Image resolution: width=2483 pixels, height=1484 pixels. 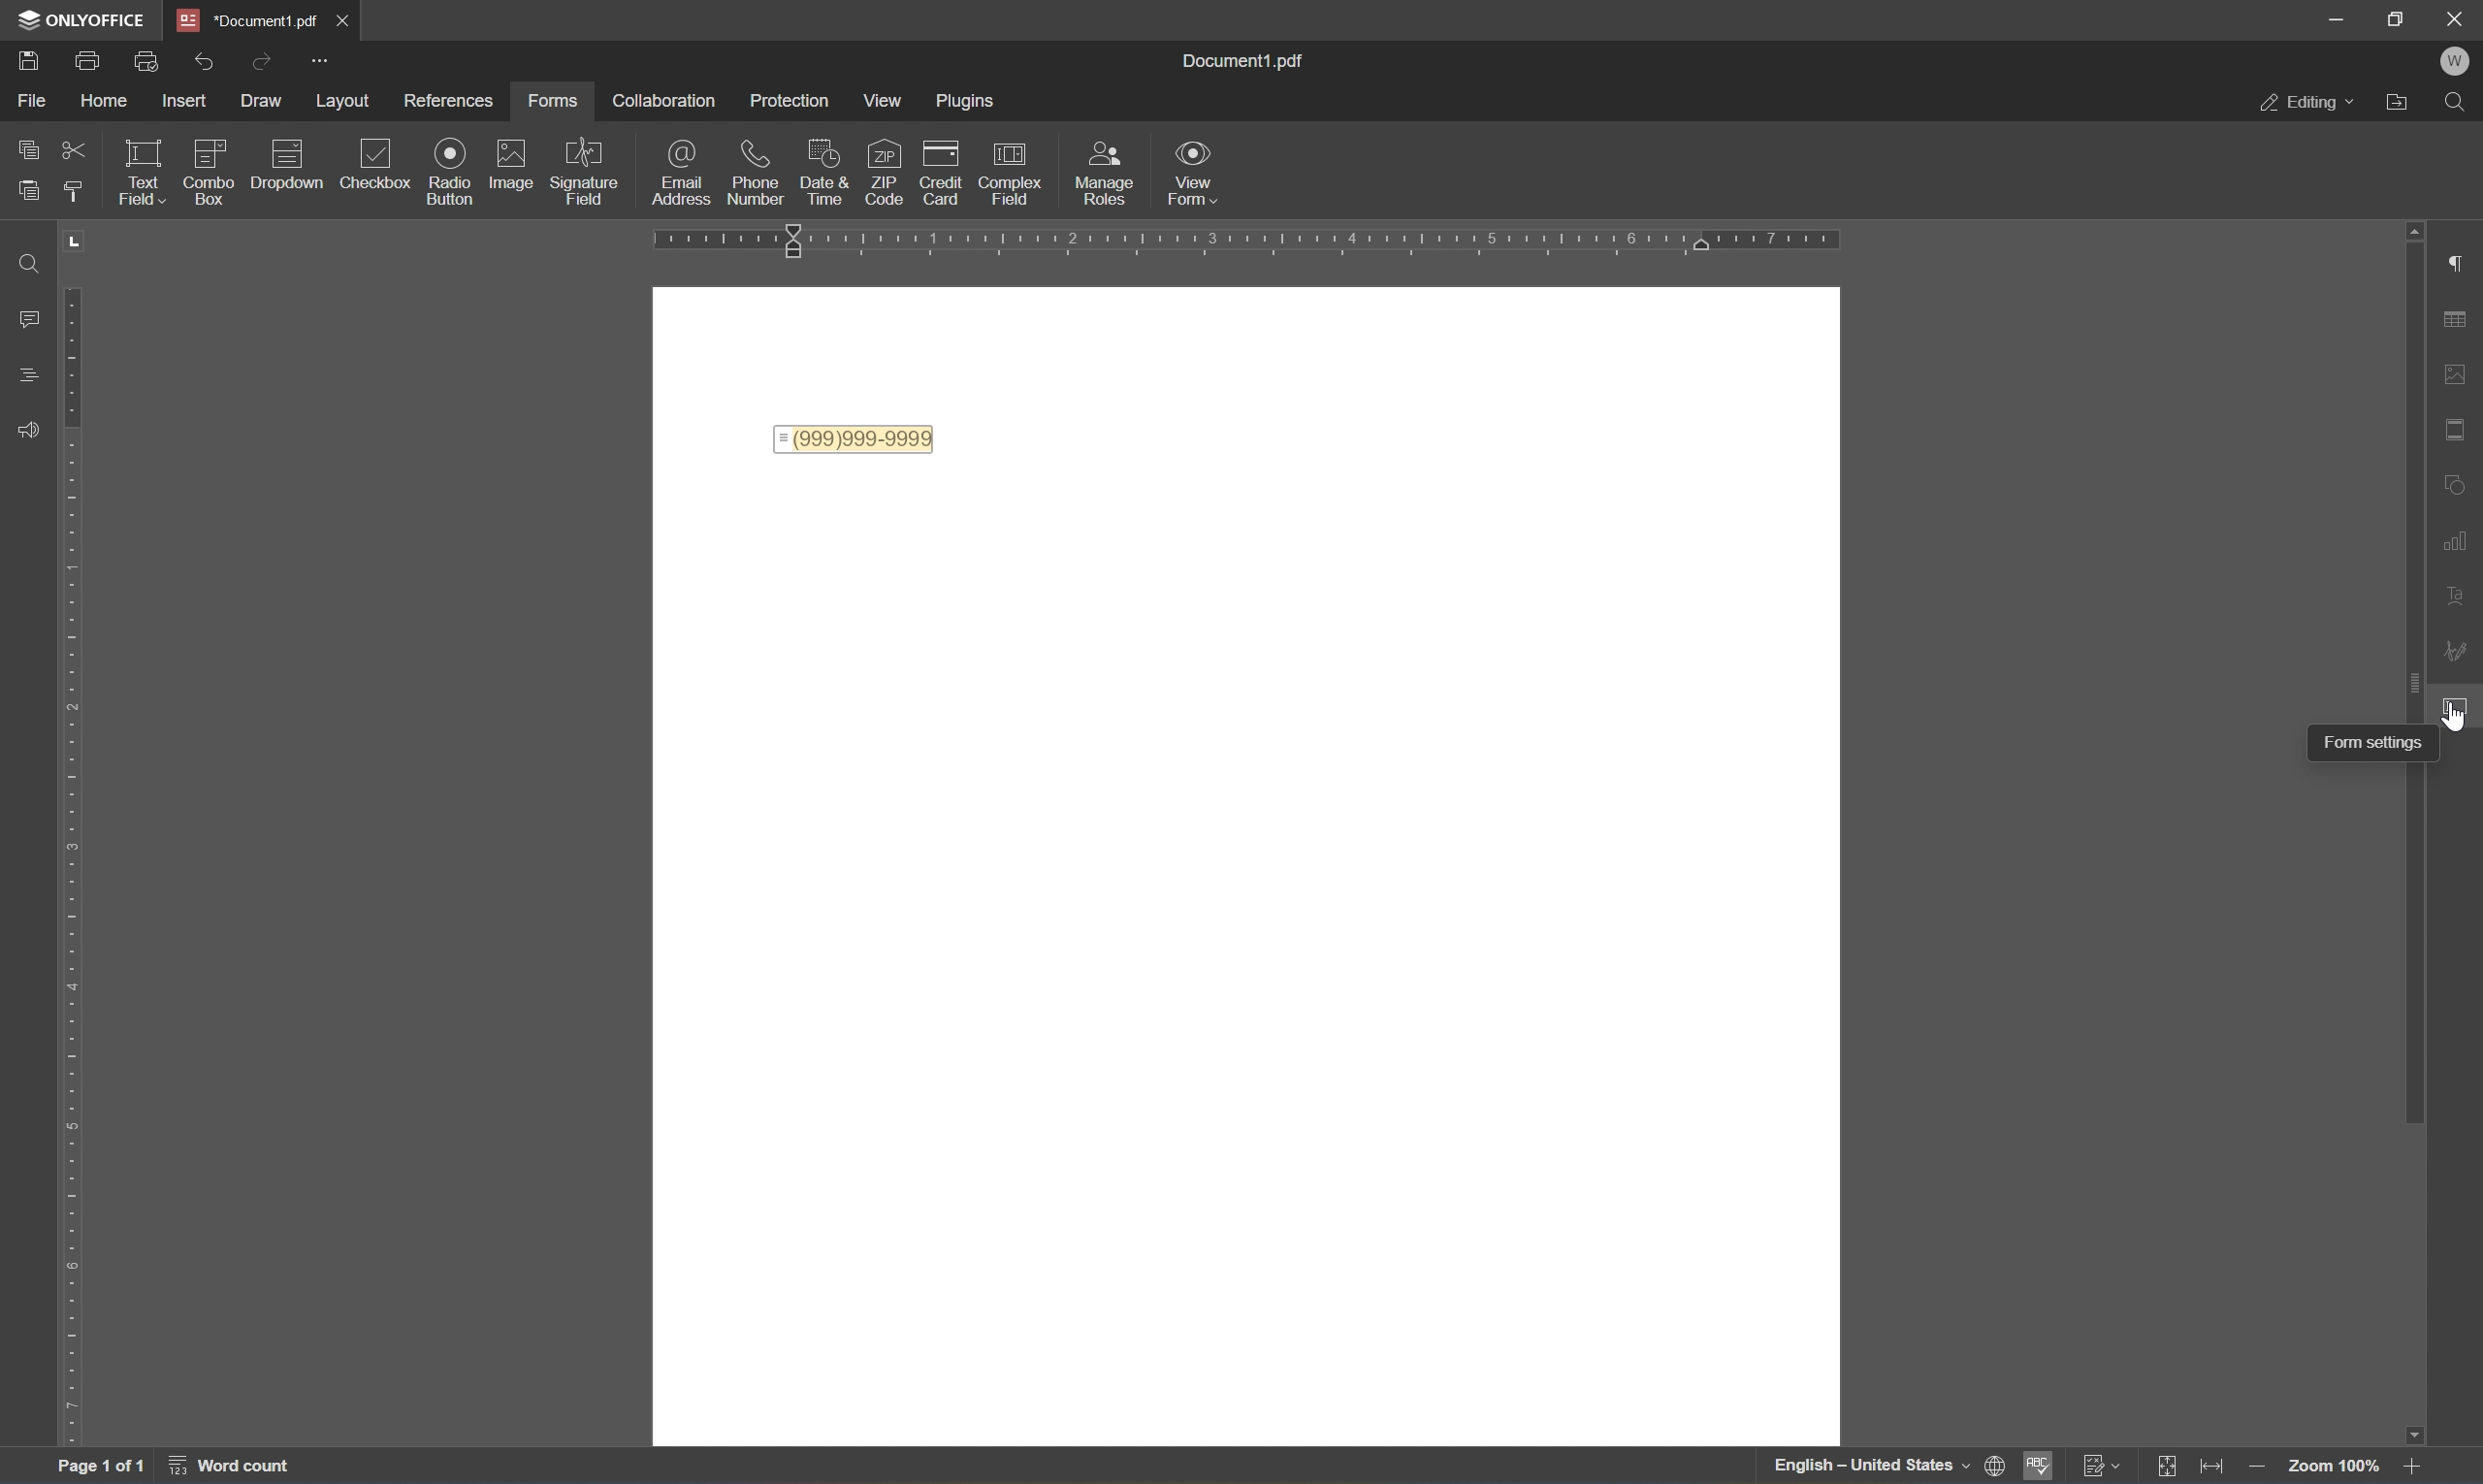 I want to click on , so click(x=885, y=100).